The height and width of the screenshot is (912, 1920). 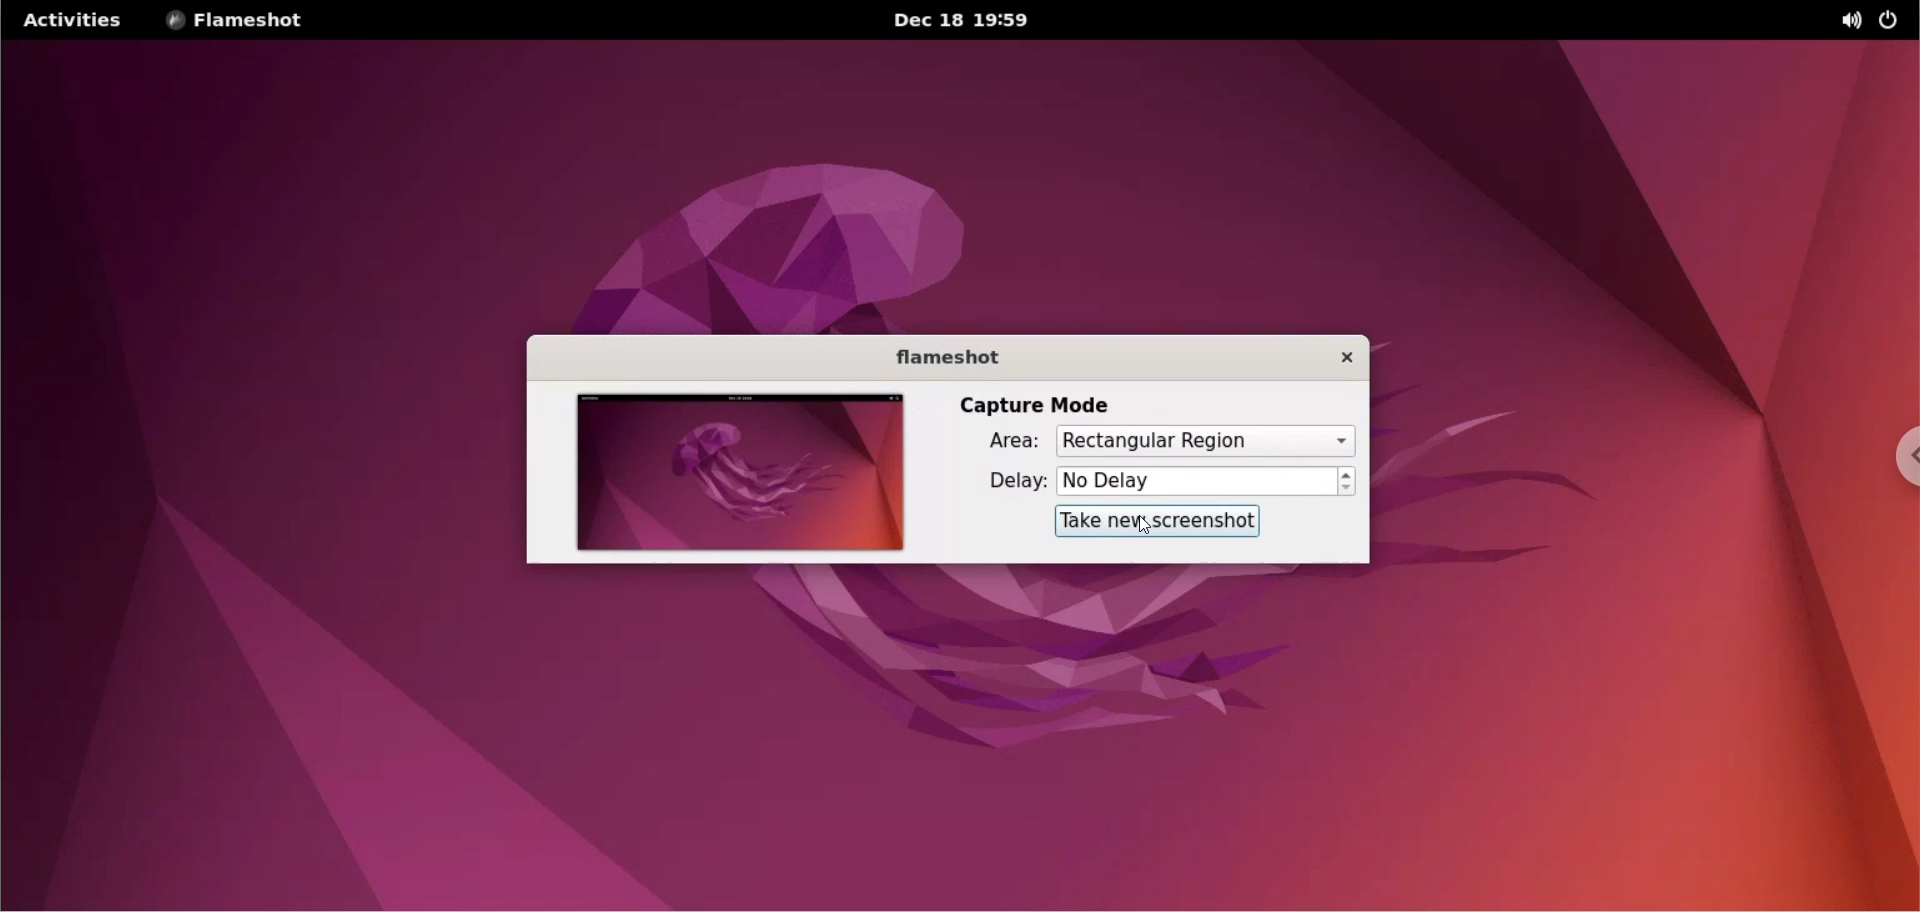 What do you see at coordinates (1897, 18) in the screenshot?
I see `on/off` at bounding box center [1897, 18].